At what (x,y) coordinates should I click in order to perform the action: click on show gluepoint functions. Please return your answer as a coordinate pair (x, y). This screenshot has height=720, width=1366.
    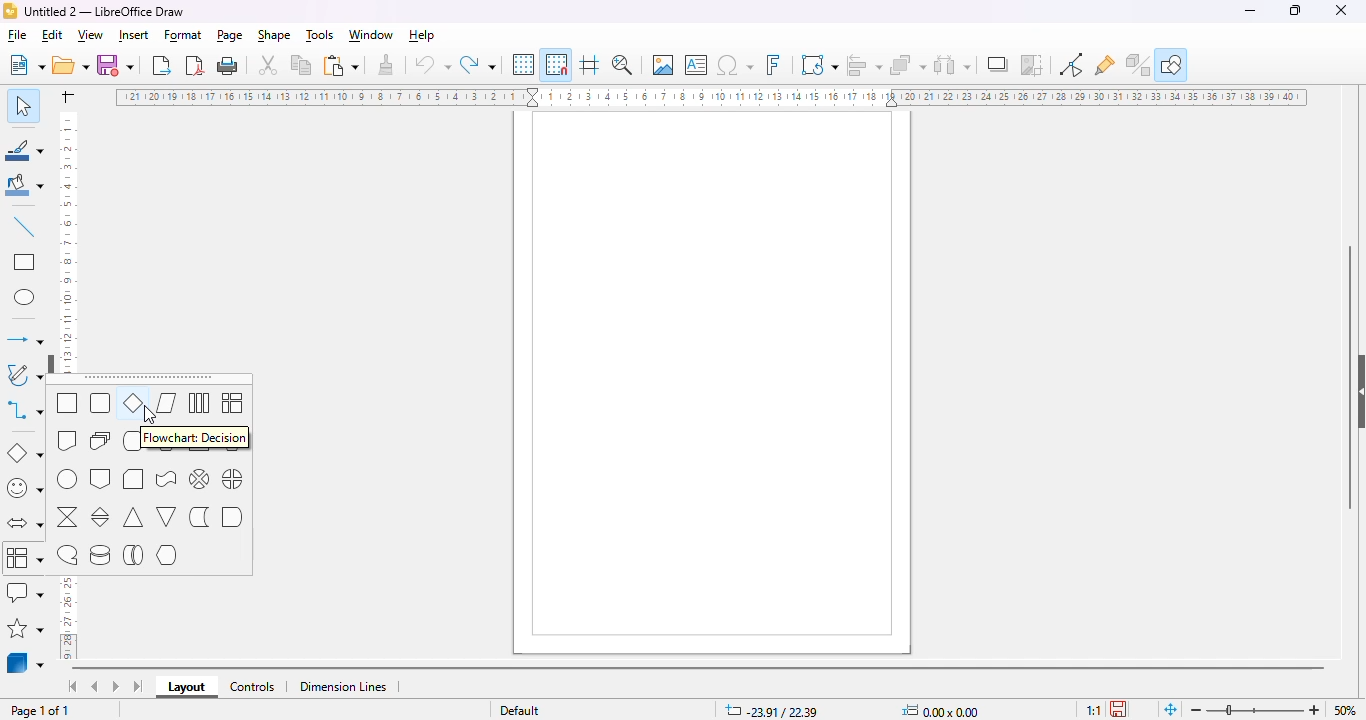
    Looking at the image, I should click on (1105, 66).